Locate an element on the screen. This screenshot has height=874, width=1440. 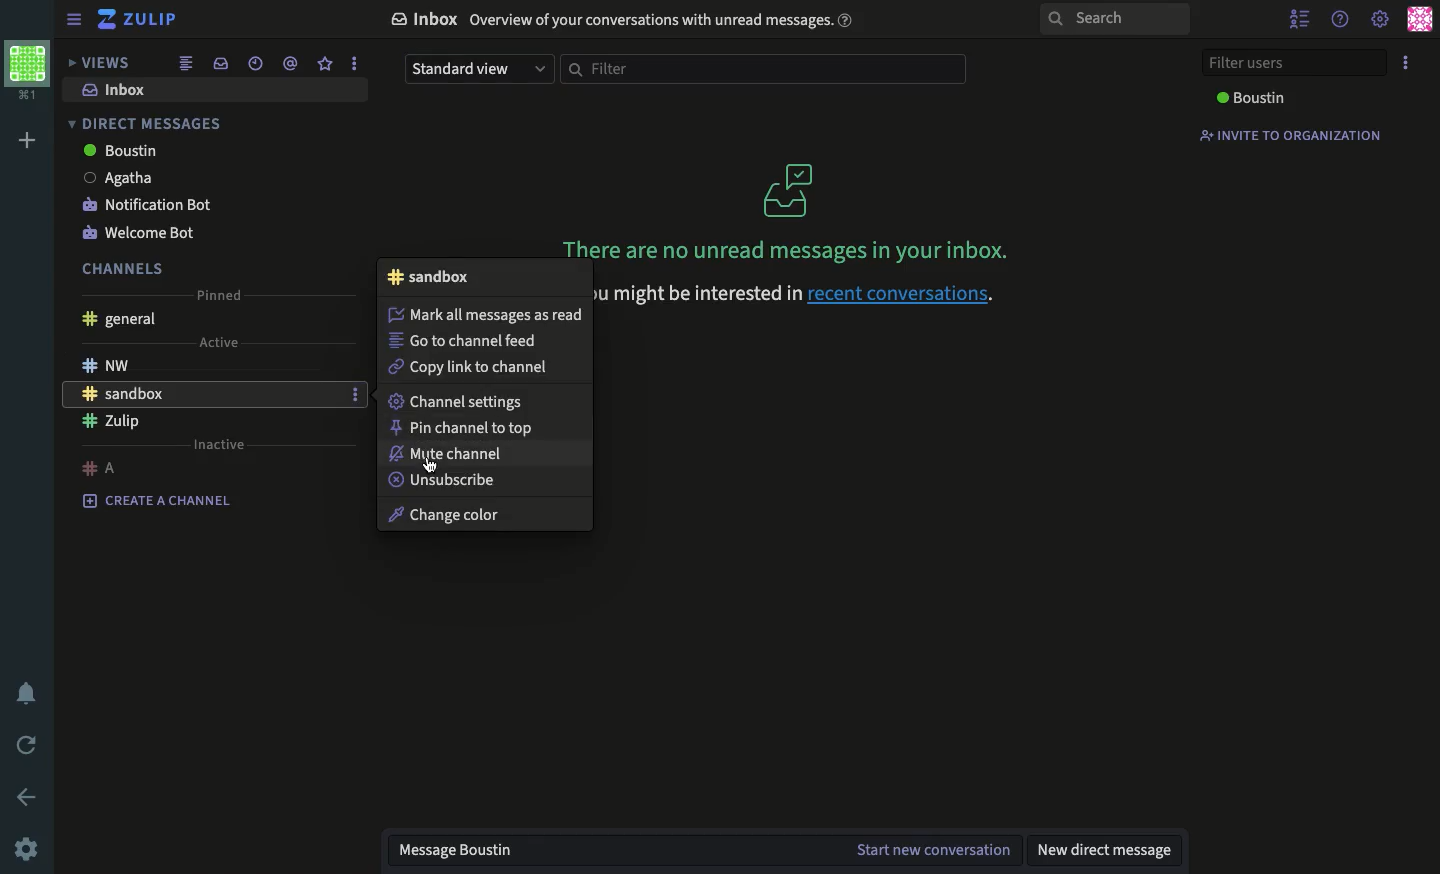
standard view is located at coordinates (480, 69).